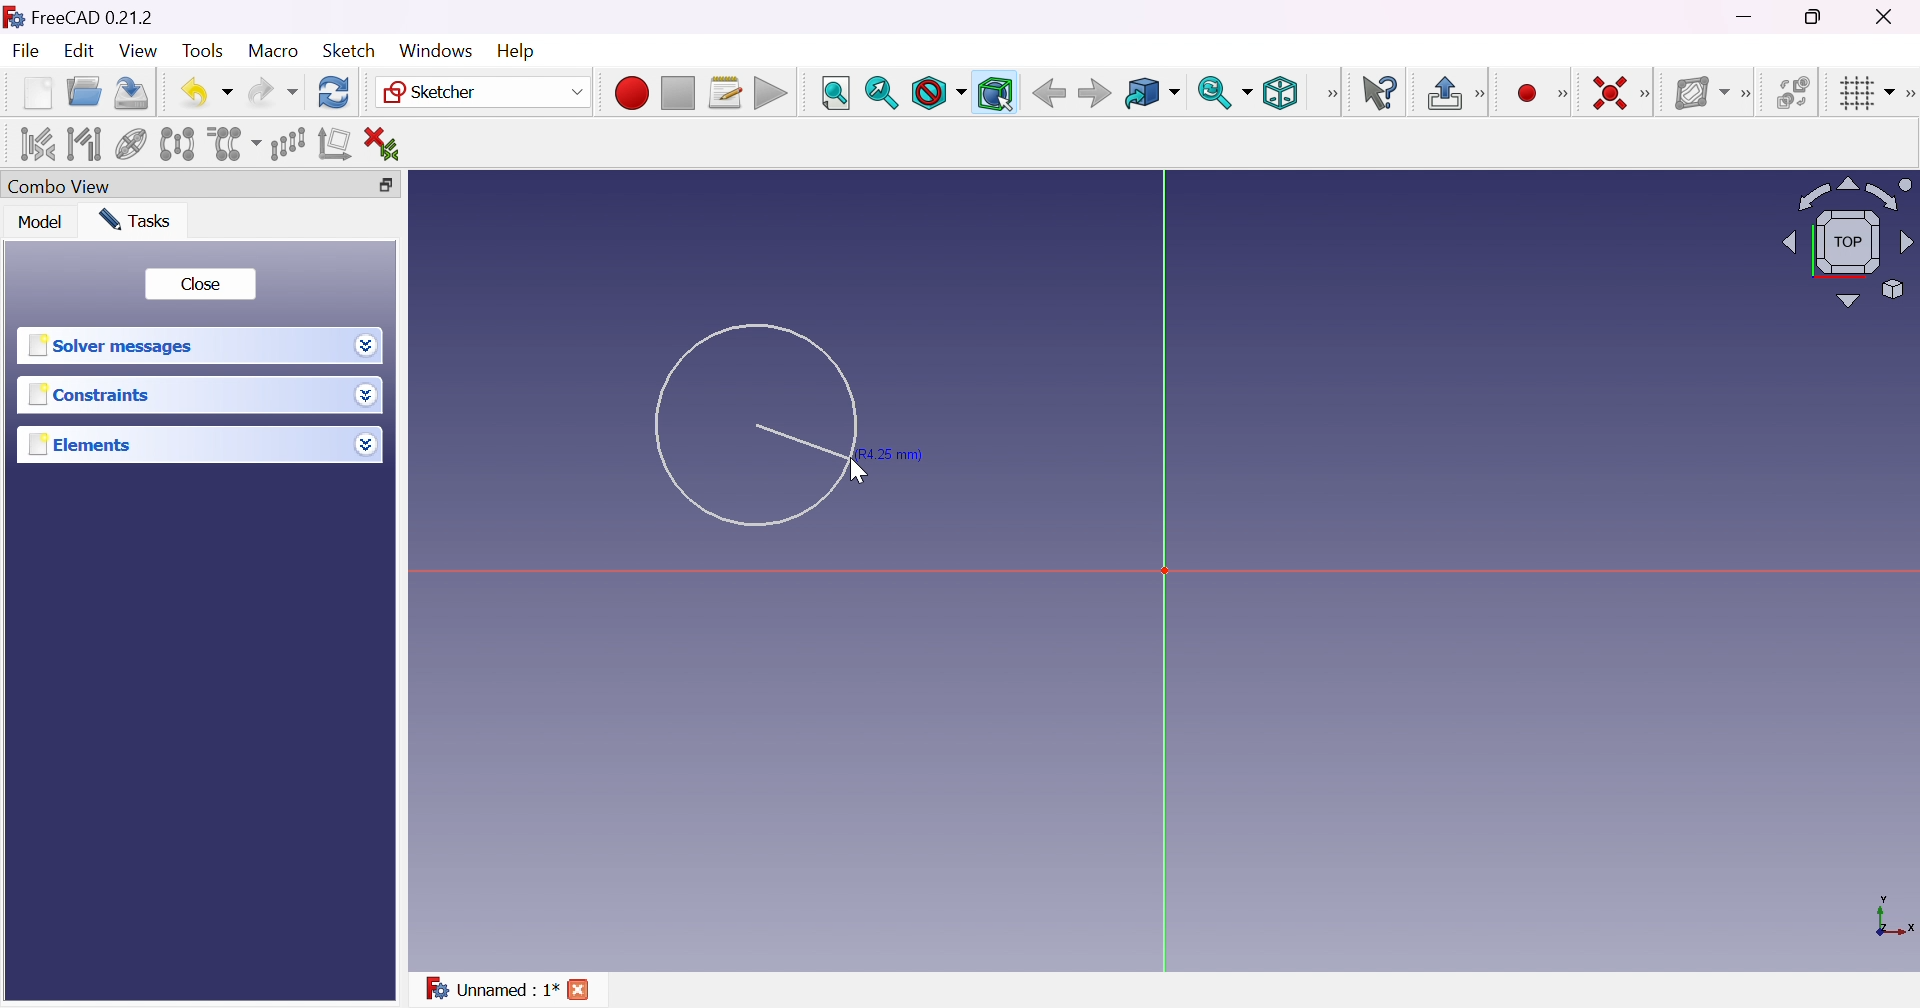 This screenshot has width=1920, height=1008. I want to click on What's this?, so click(1382, 93).